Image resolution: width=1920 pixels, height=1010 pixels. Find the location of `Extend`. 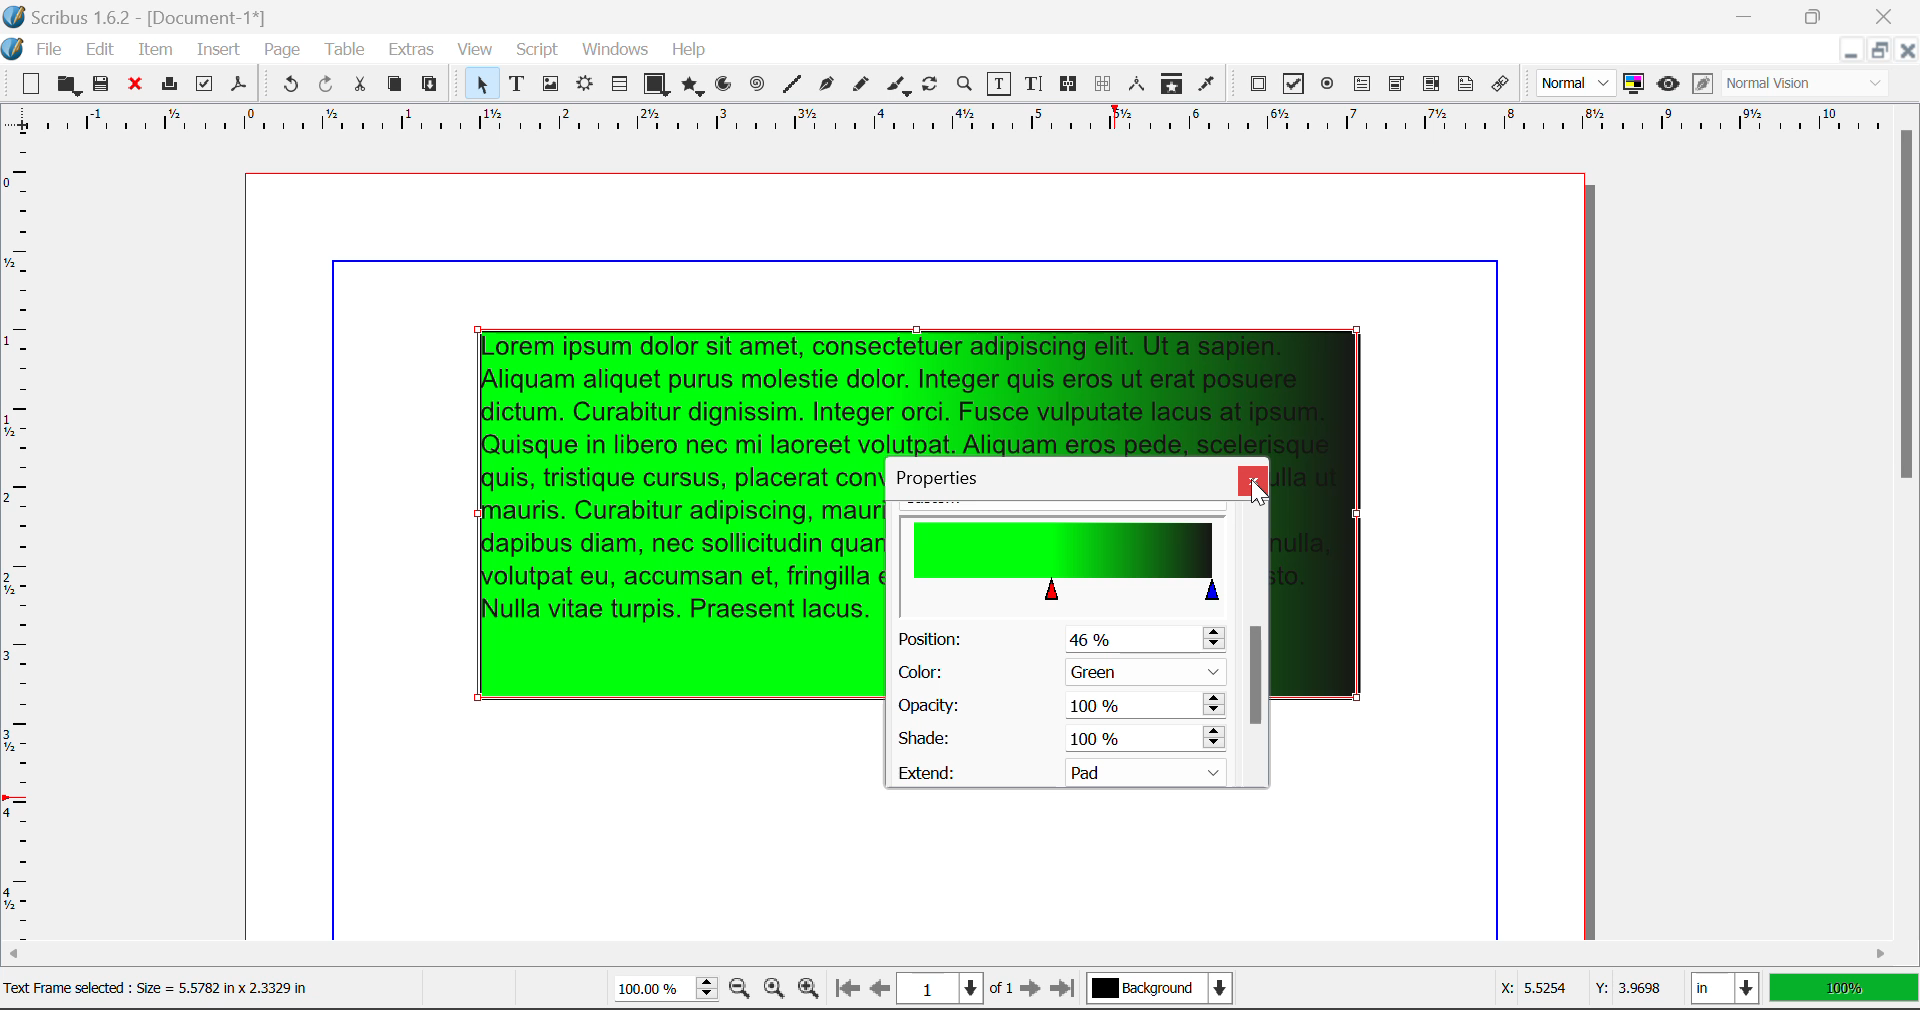

Extend is located at coordinates (1068, 770).